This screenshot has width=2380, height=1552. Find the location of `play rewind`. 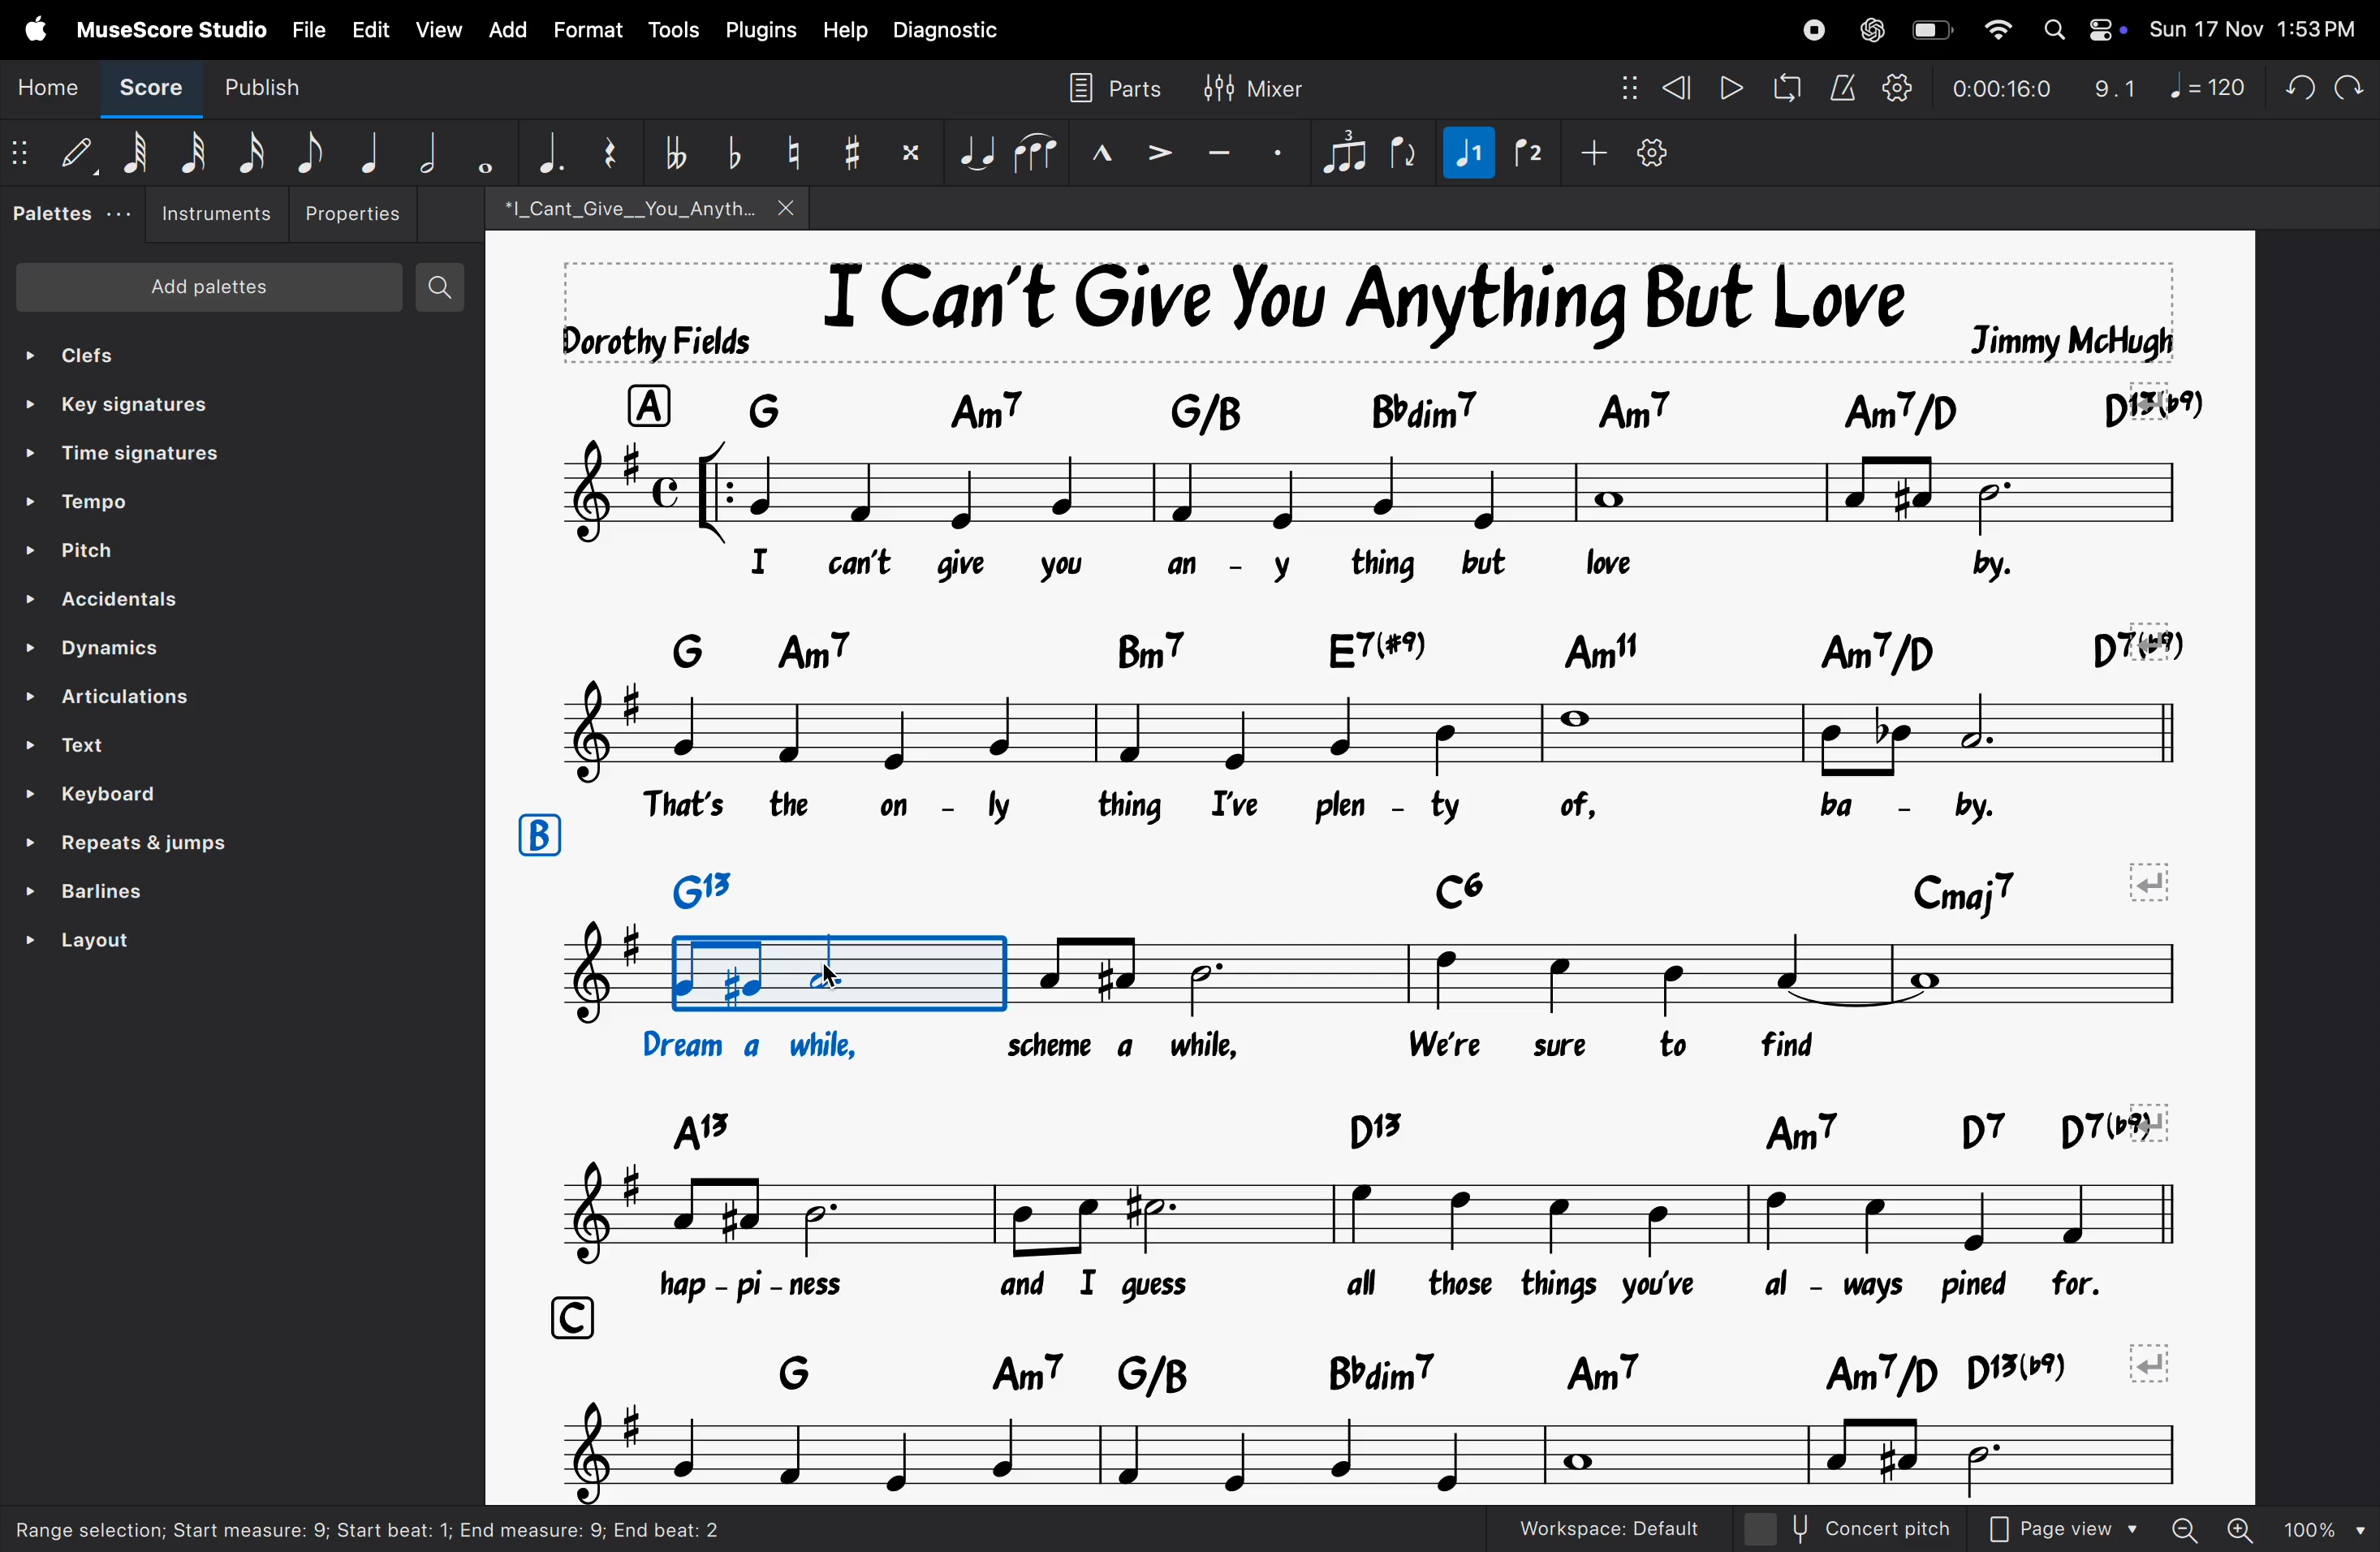

play rewind is located at coordinates (1729, 86).